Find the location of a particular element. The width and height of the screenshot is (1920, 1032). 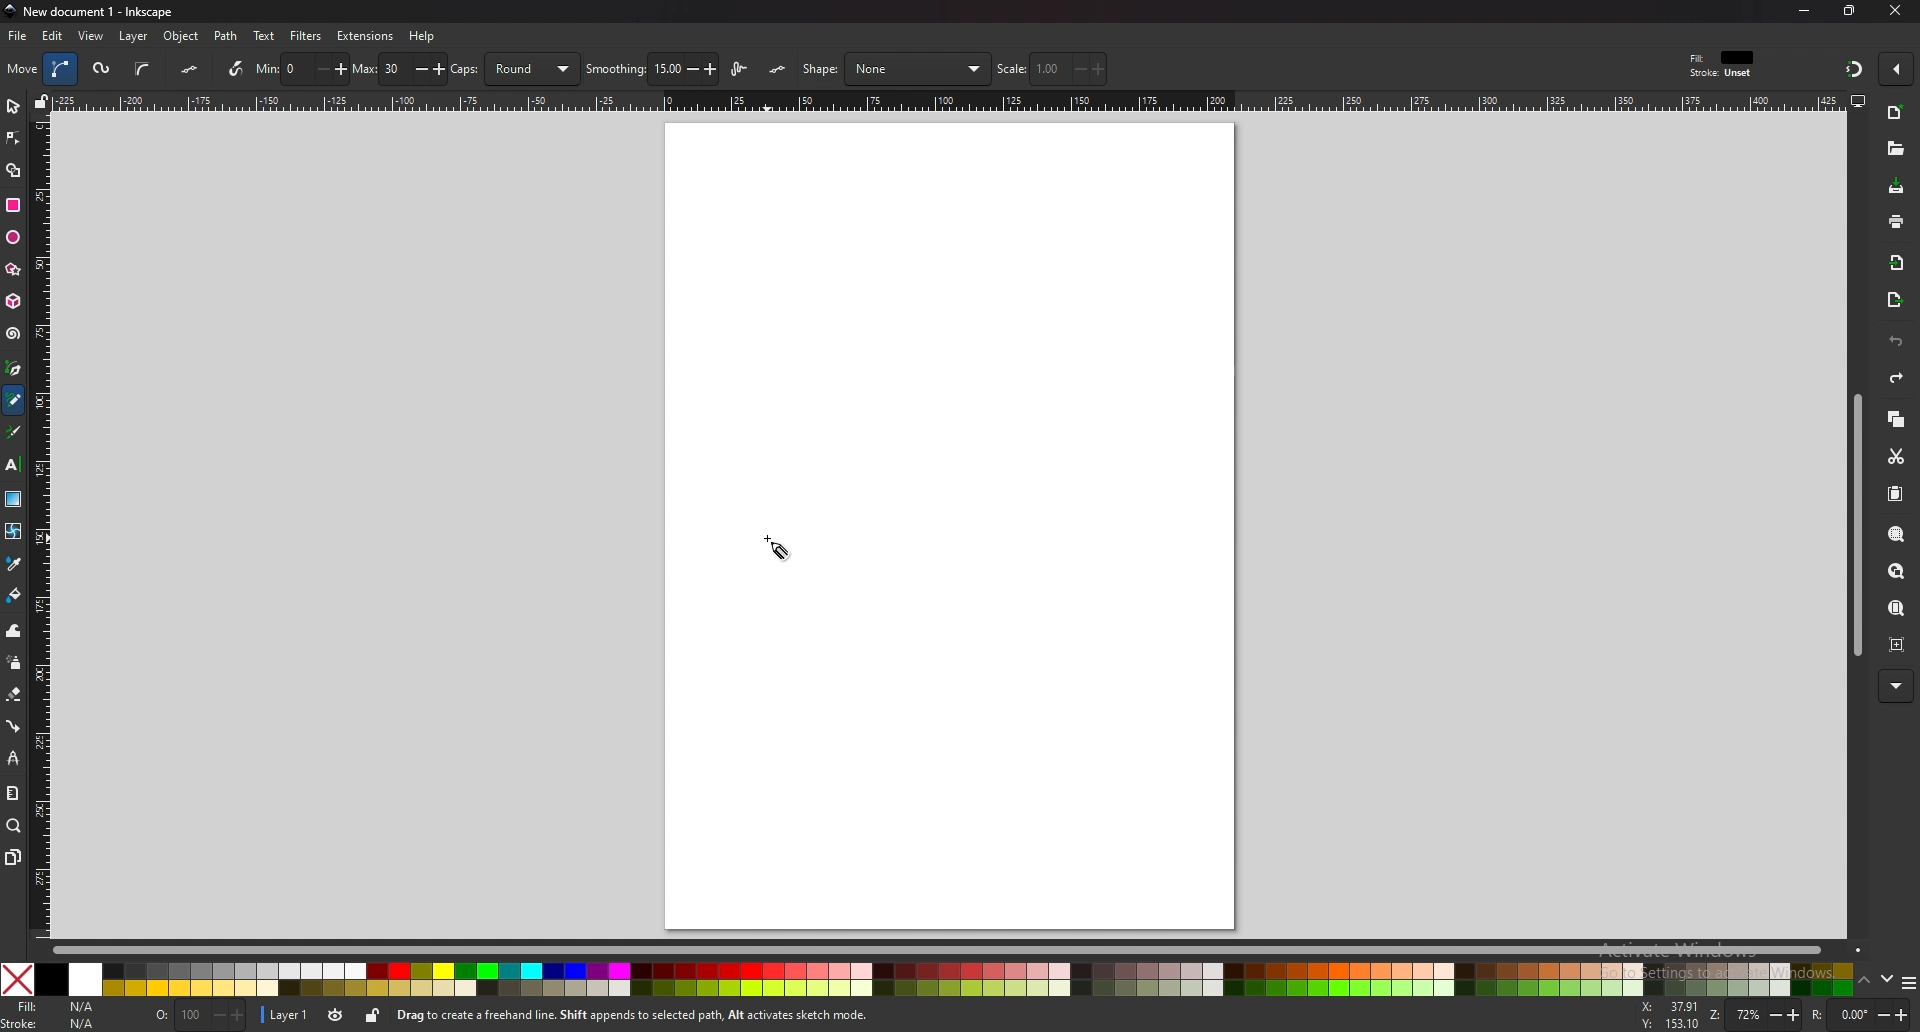

calligraphy is located at coordinates (12, 432).